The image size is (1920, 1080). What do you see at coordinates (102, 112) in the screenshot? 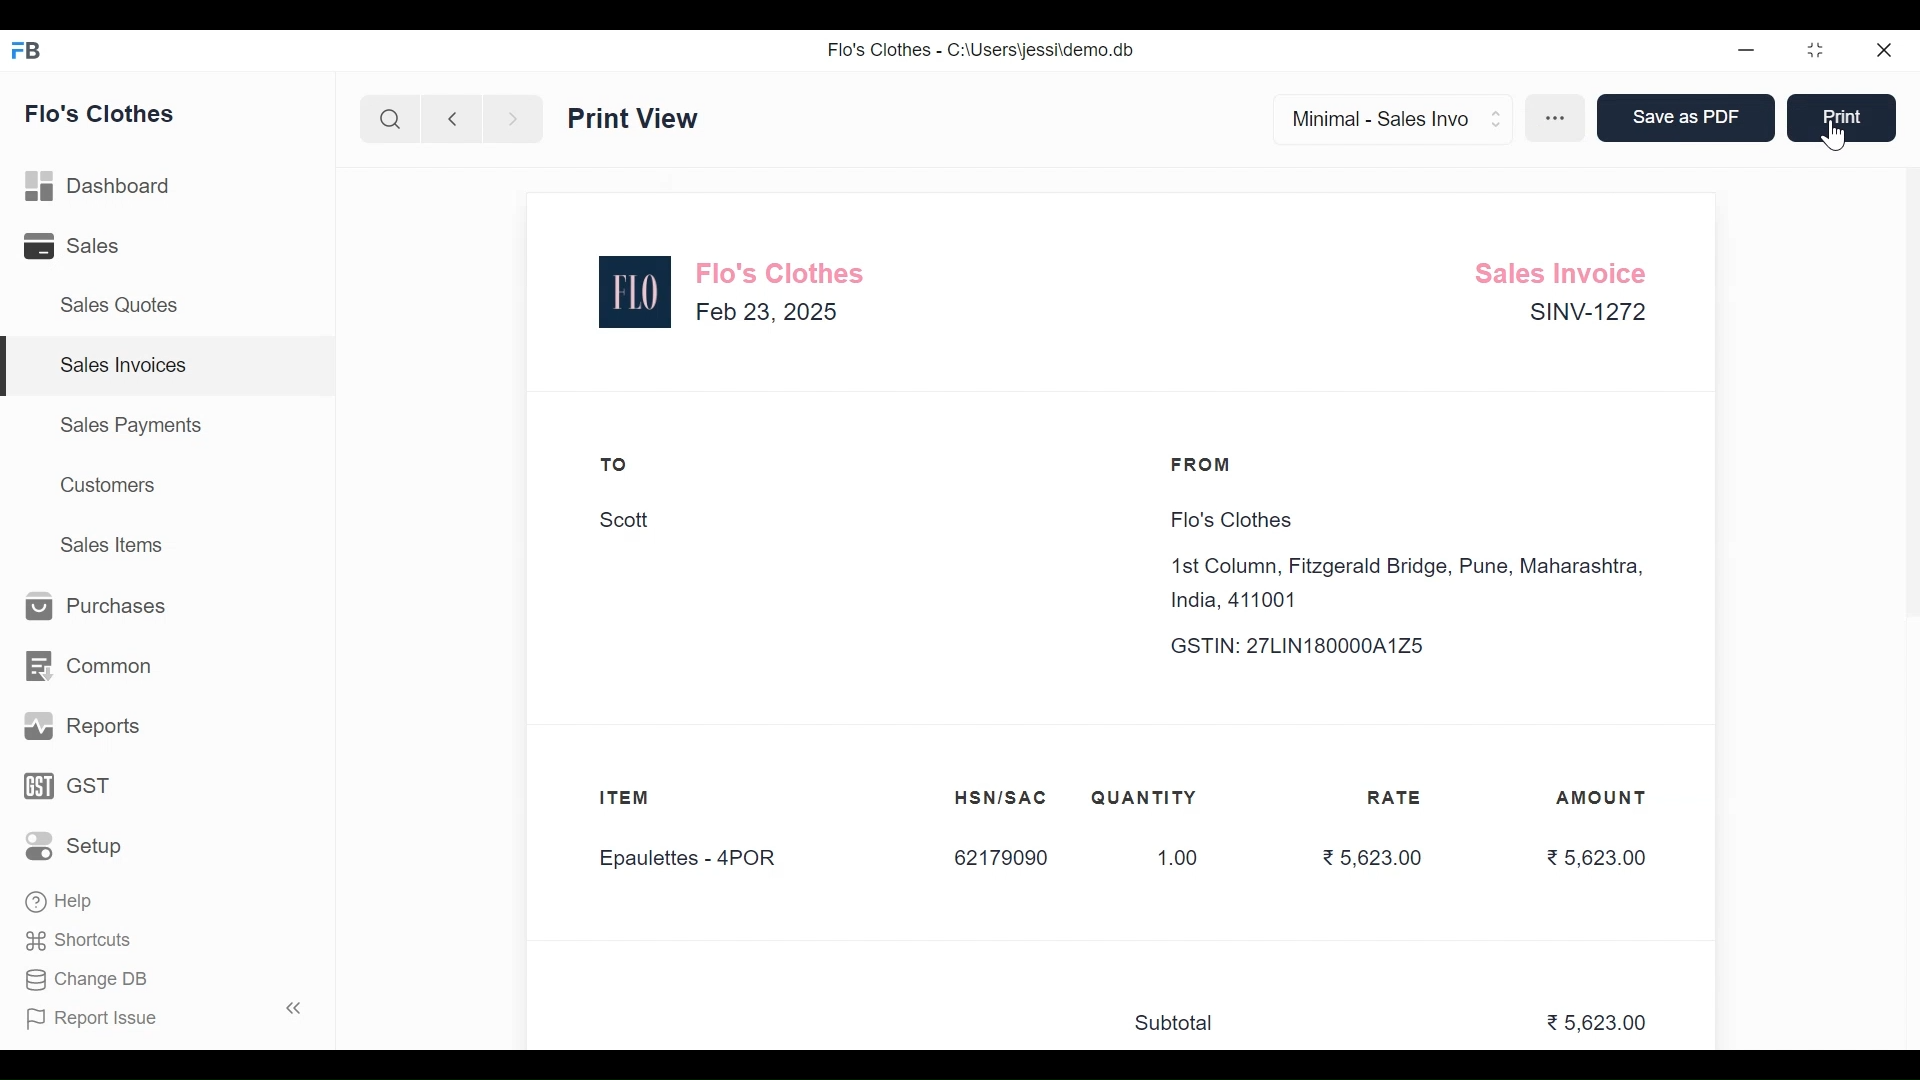
I see `Flo's Clothes` at bounding box center [102, 112].